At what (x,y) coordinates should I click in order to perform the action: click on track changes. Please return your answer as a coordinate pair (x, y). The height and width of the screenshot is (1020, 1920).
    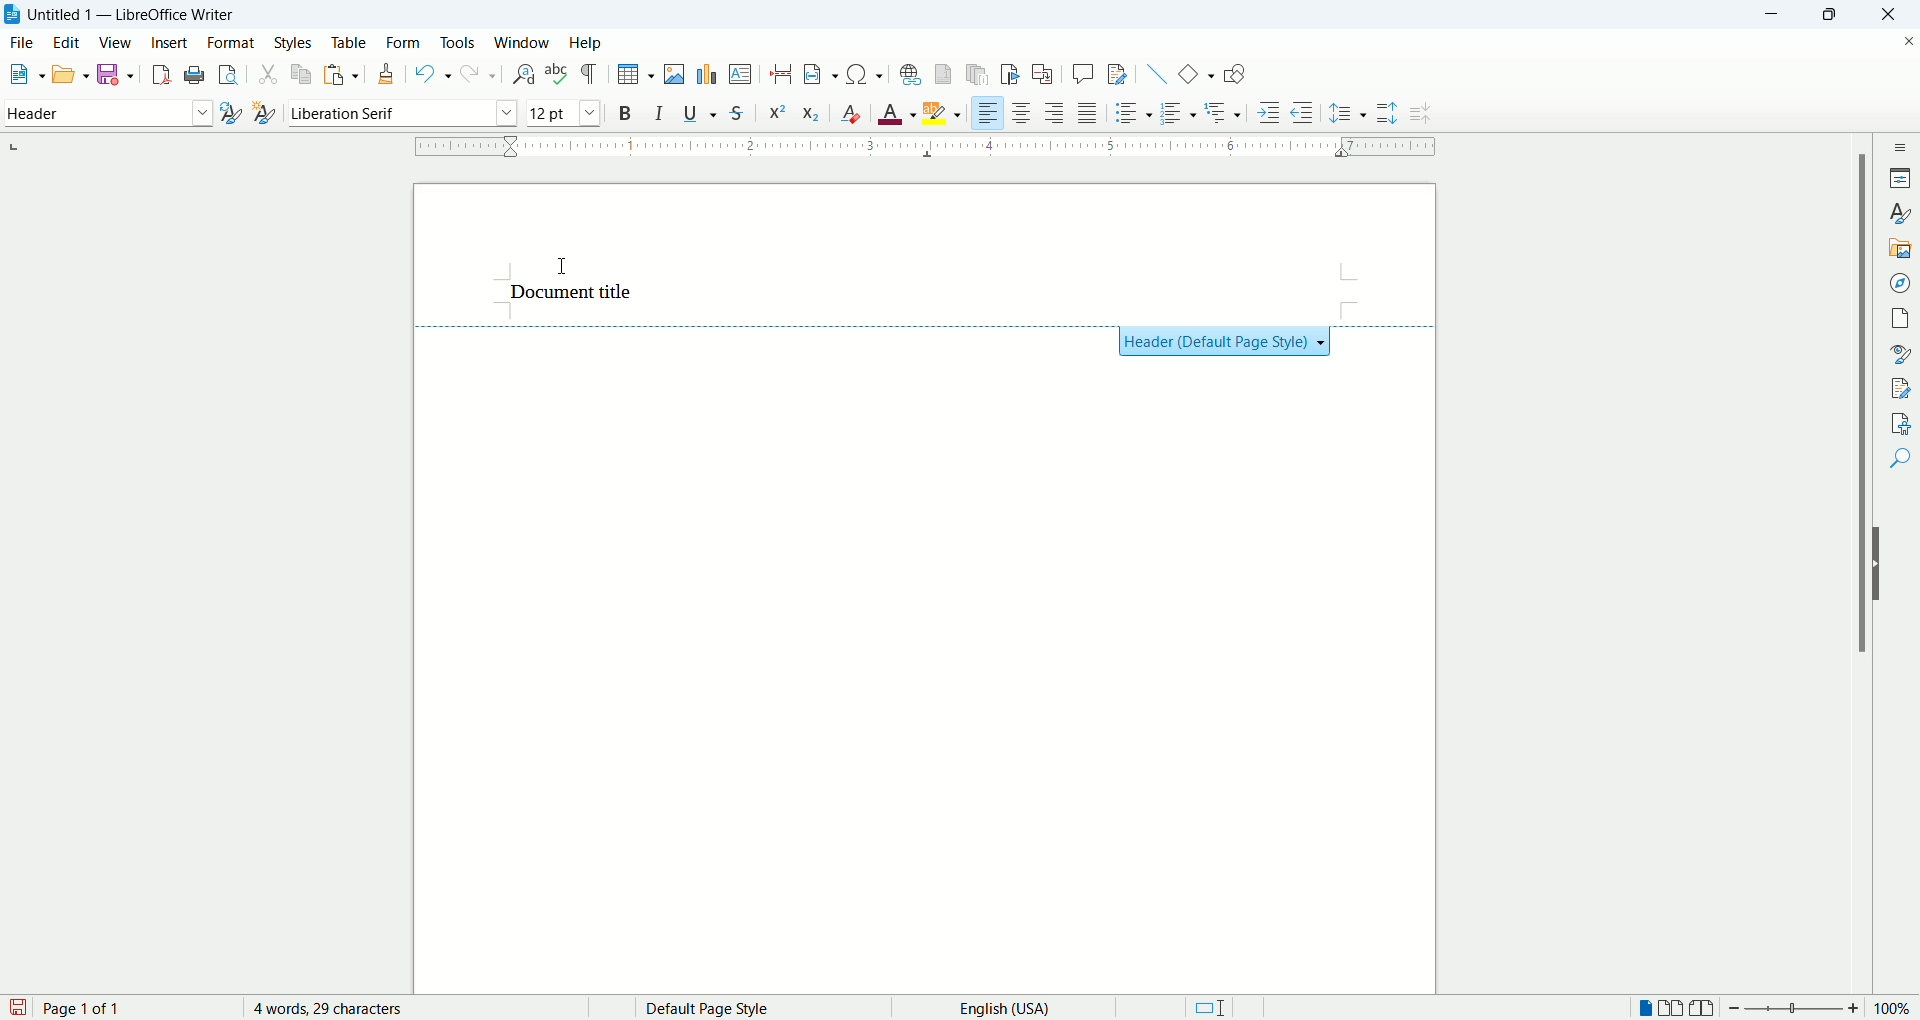
    Looking at the image, I should click on (1116, 75).